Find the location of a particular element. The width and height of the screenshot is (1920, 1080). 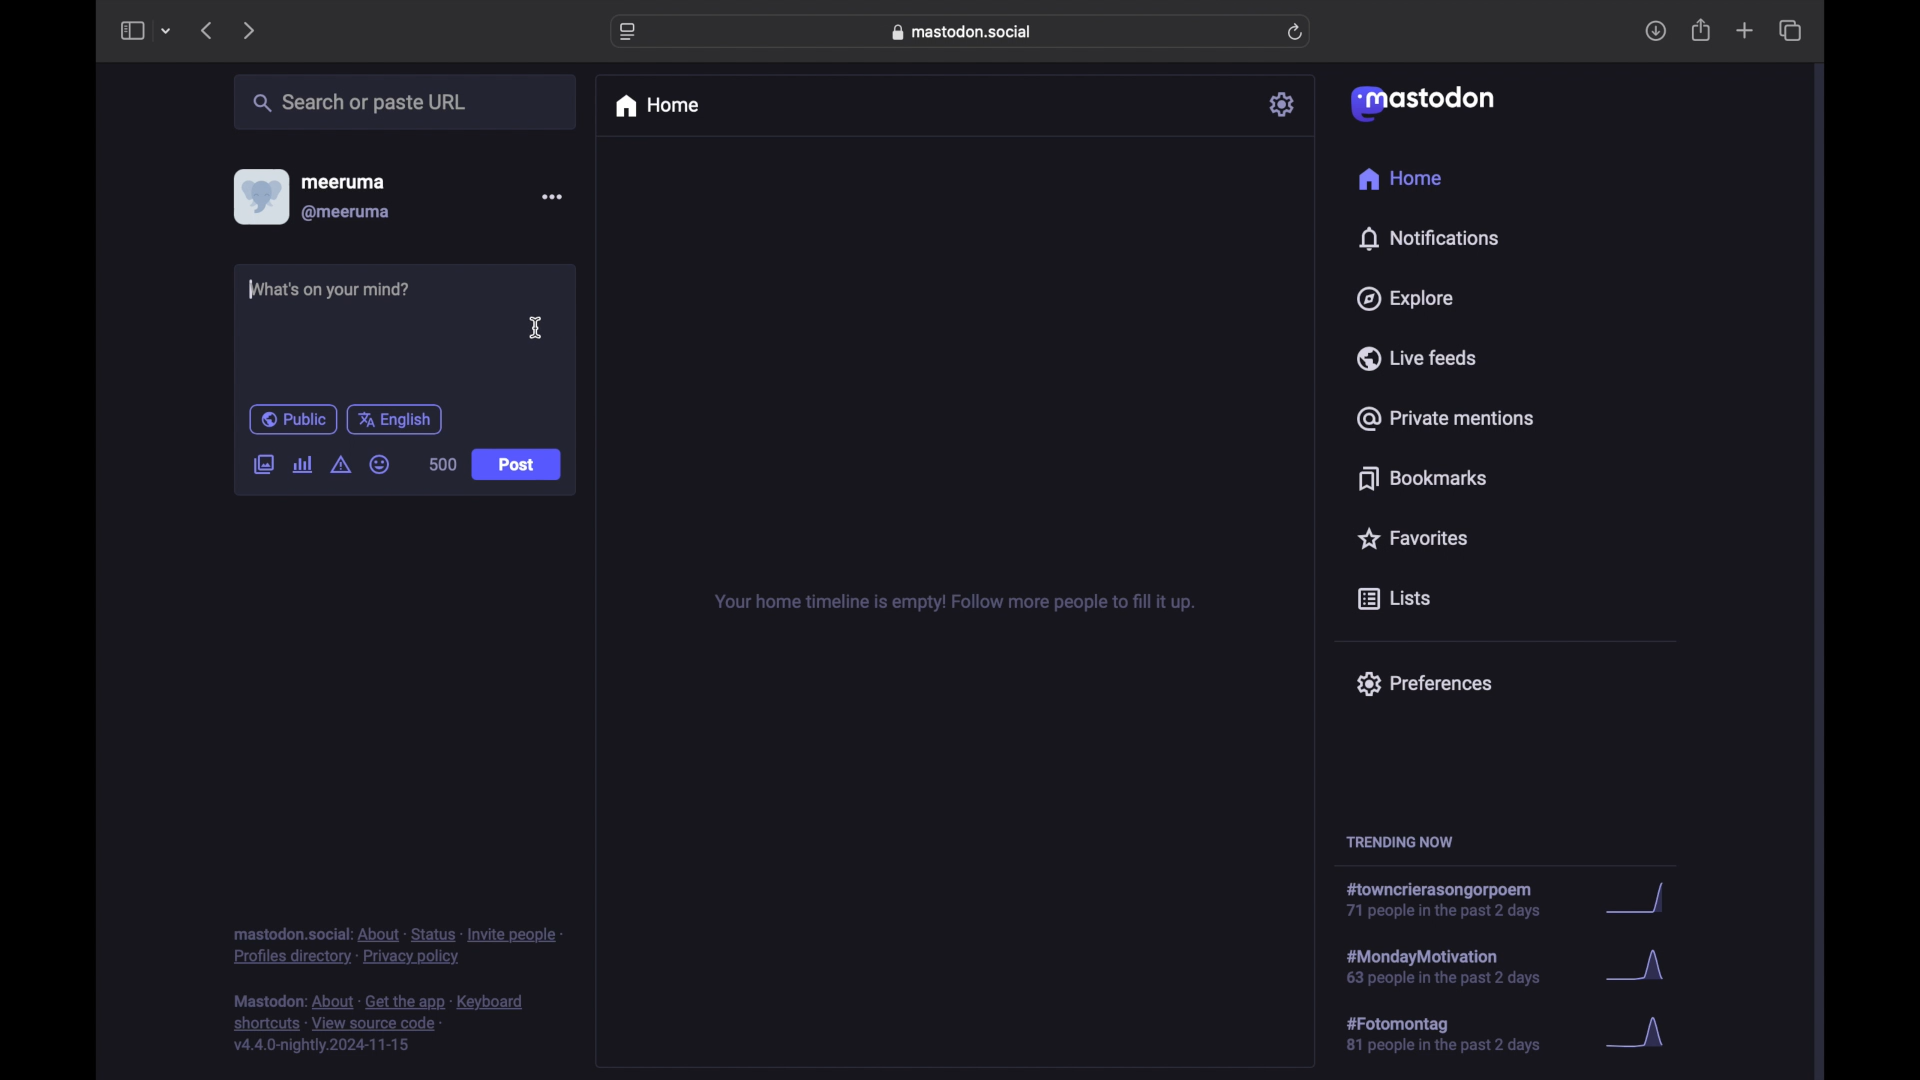

add poll is located at coordinates (304, 465).